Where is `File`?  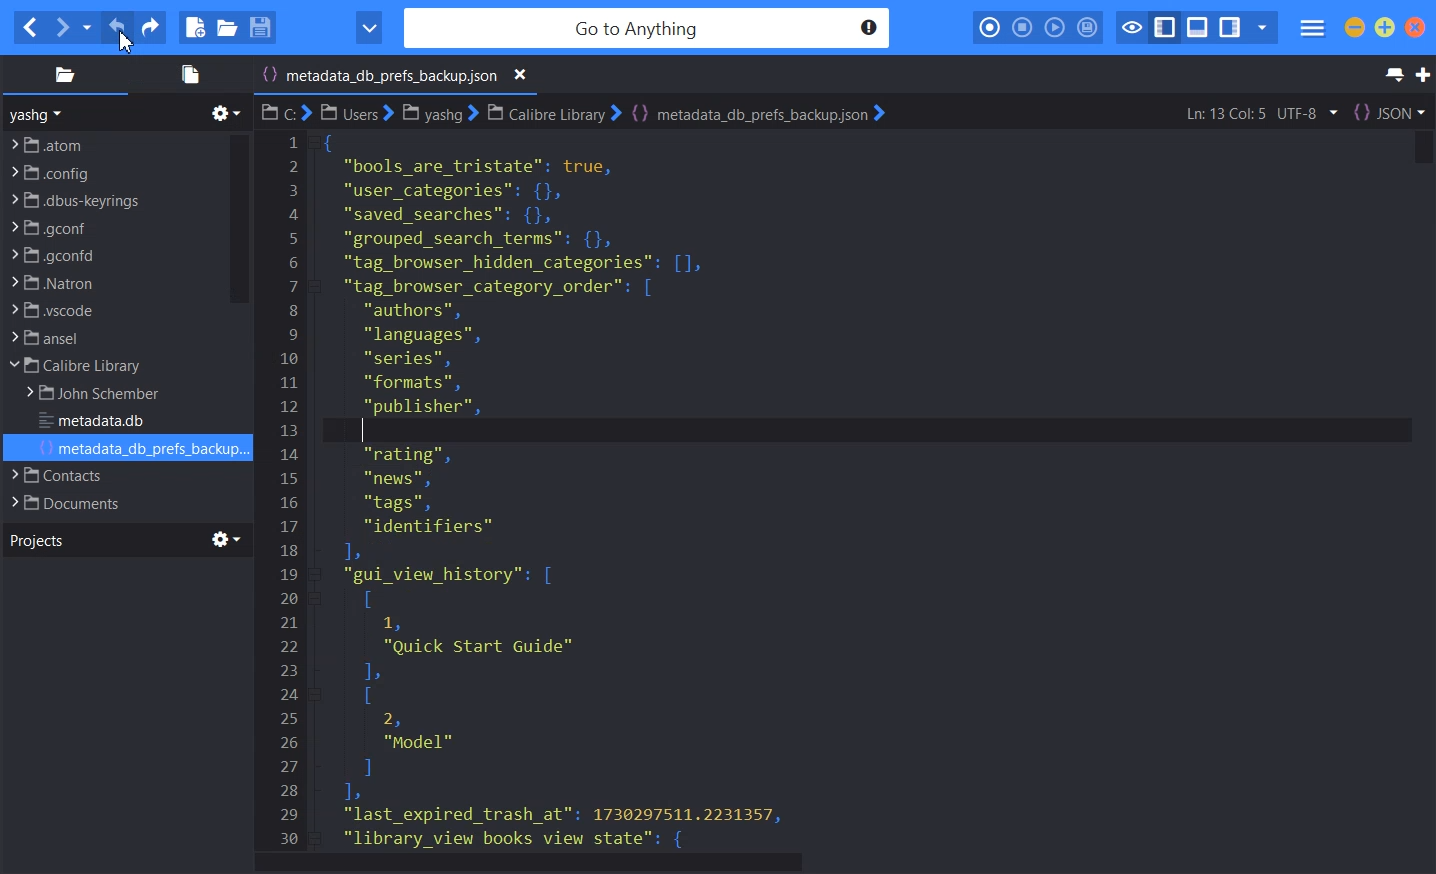
File is located at coordinates (114, 143).